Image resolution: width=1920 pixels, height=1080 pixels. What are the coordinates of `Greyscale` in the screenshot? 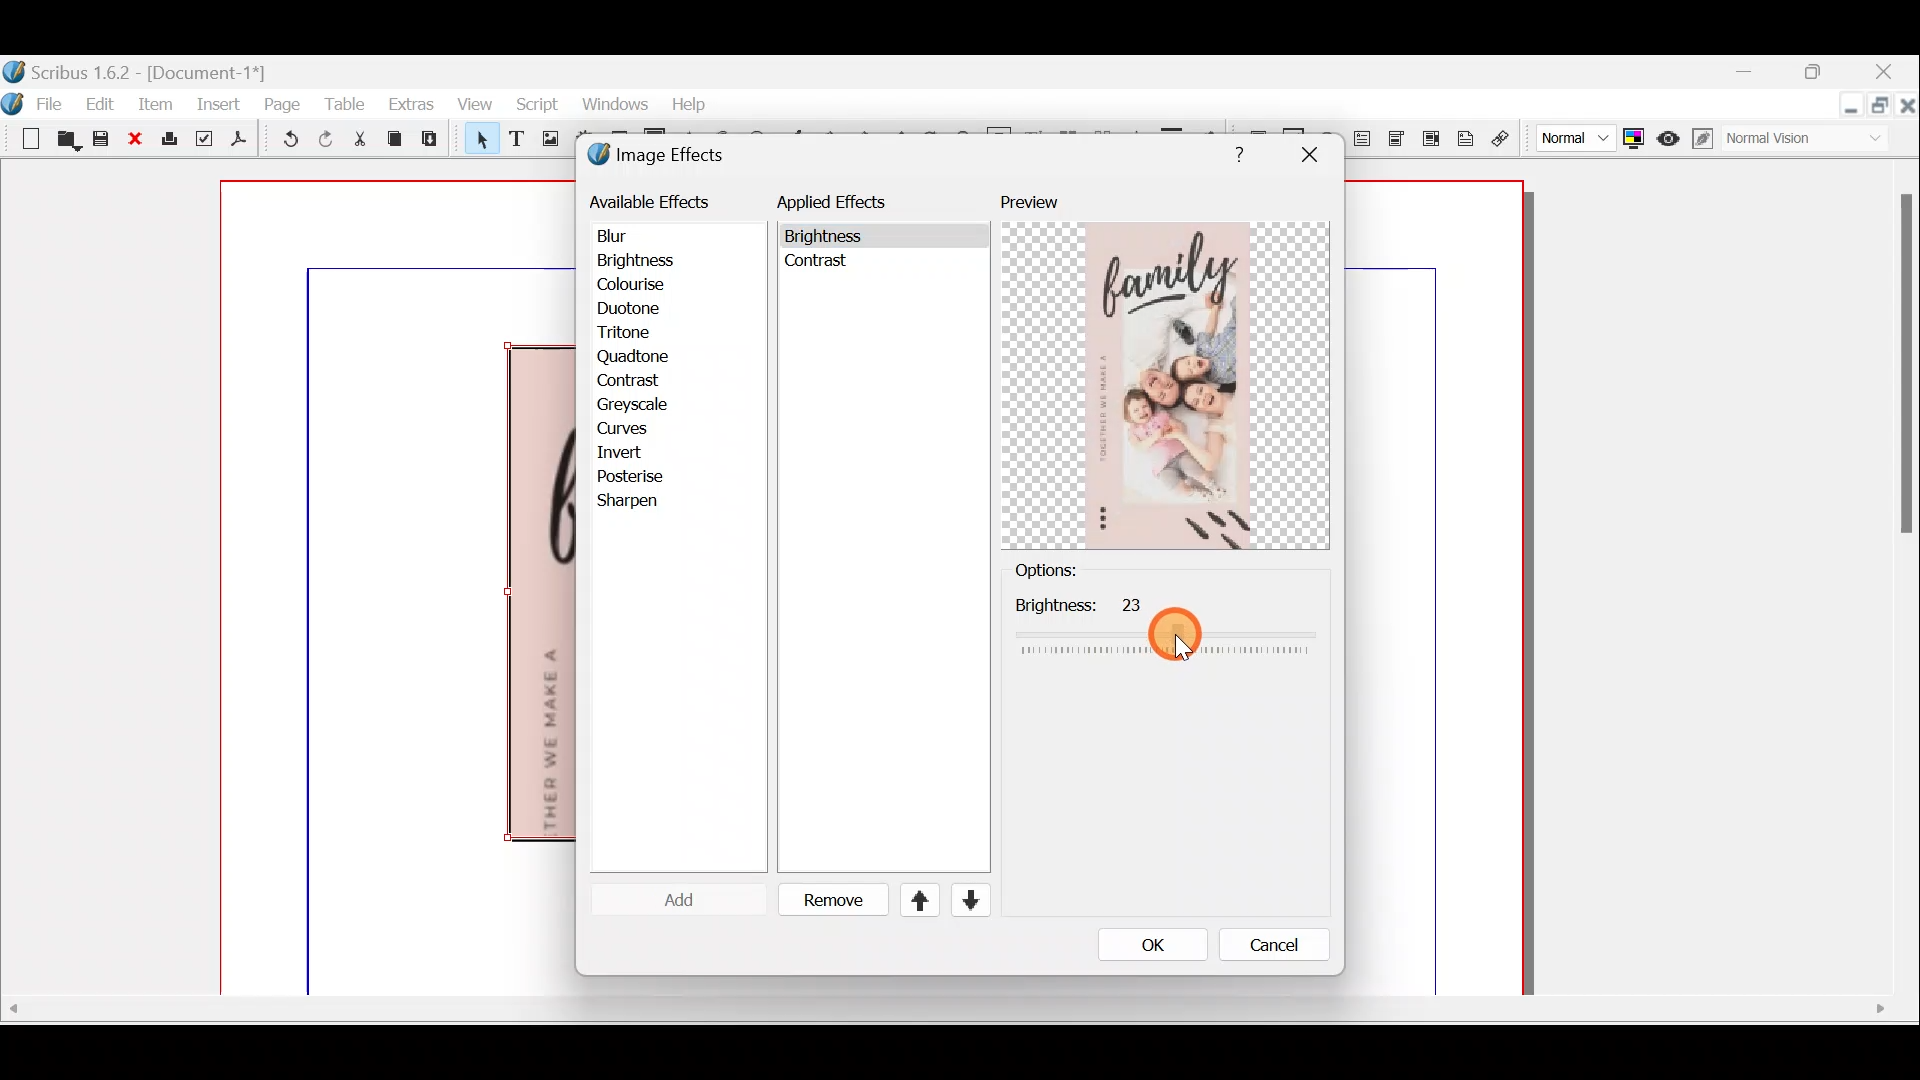 It's located at (639, 403).